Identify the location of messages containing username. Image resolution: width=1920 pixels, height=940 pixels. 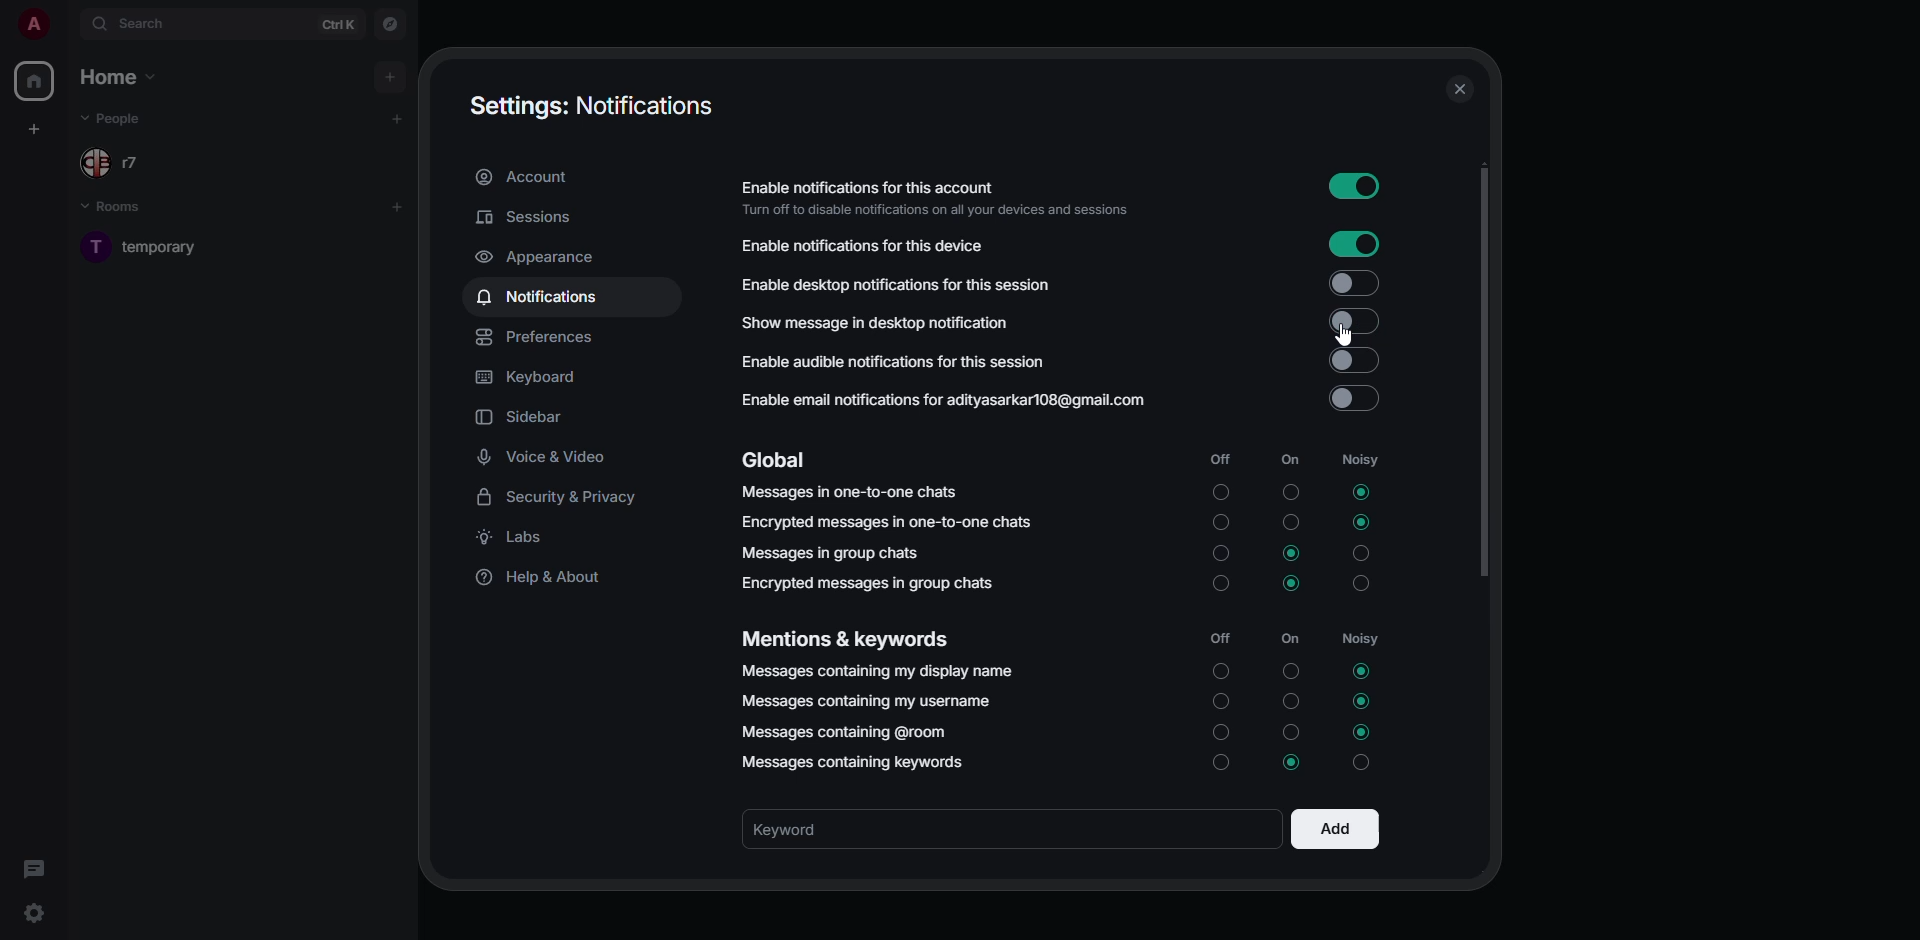
(868, 702).